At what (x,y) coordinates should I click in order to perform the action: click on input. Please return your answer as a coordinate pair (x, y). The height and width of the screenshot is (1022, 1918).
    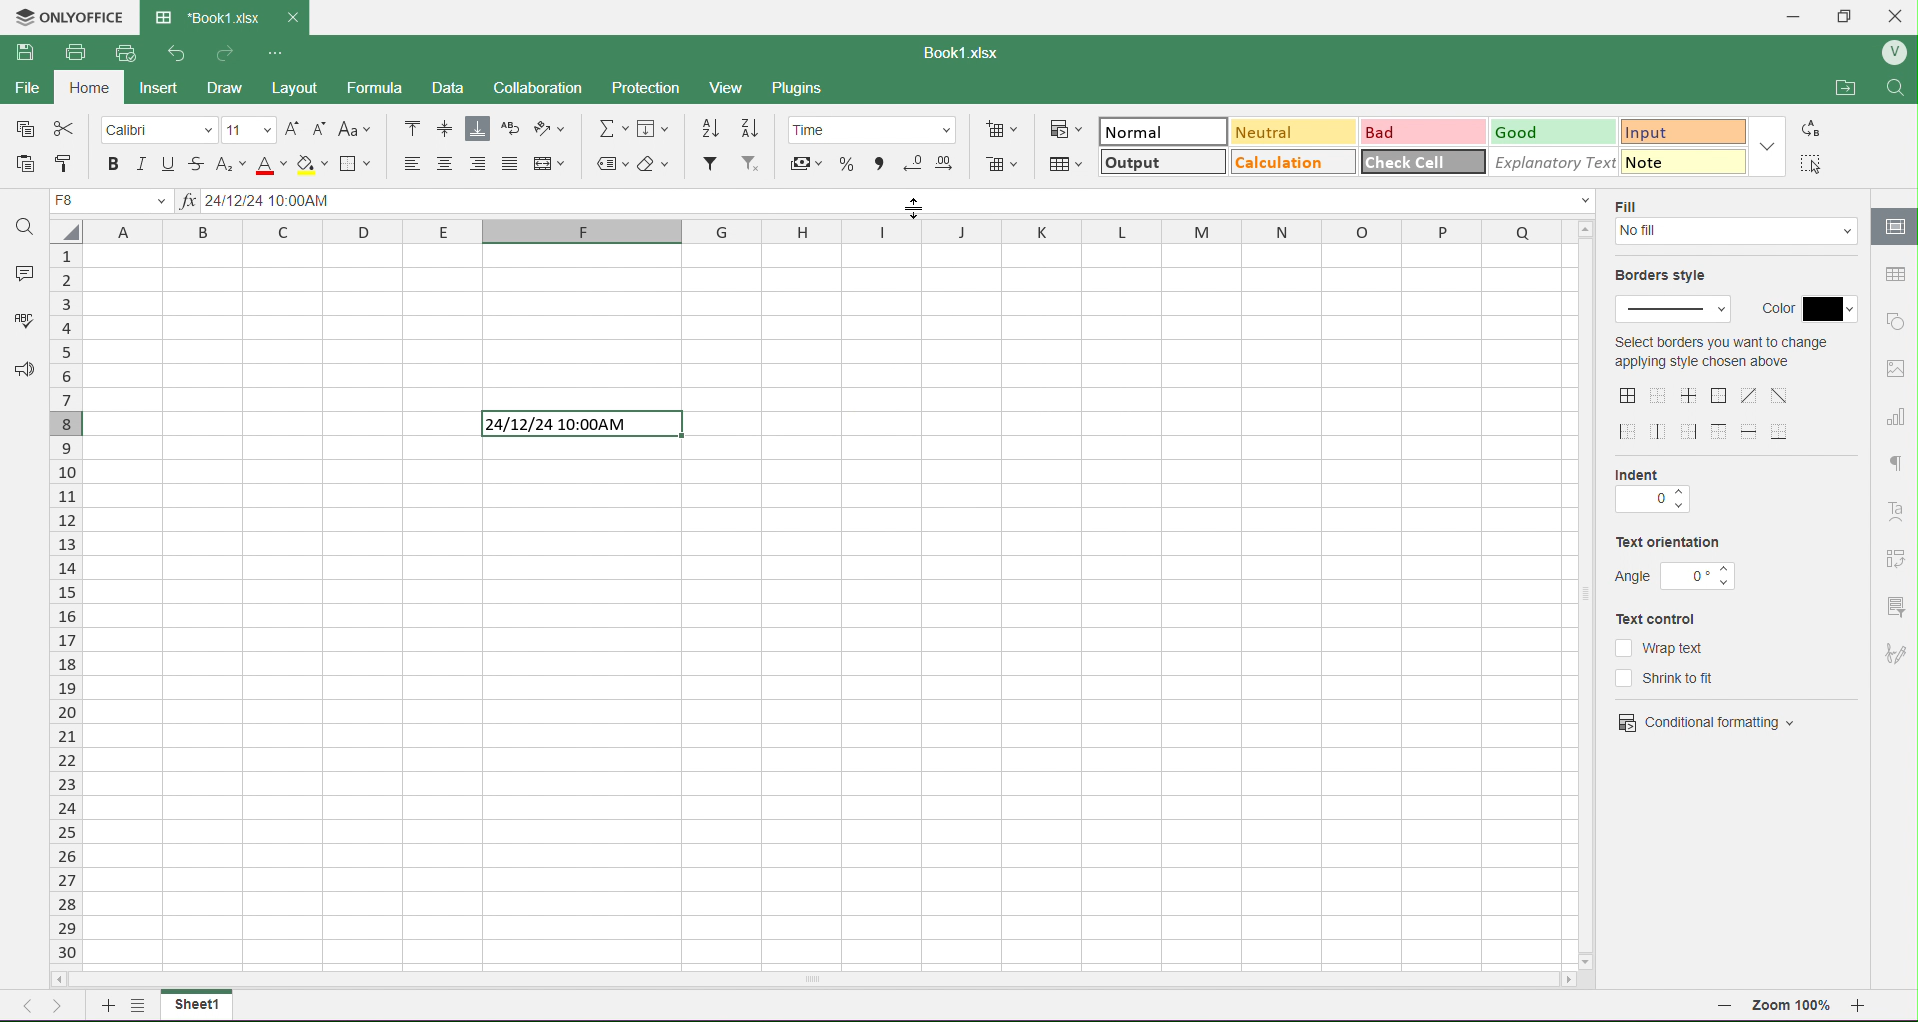
    Looking at the image, I should click on (1660, 129).